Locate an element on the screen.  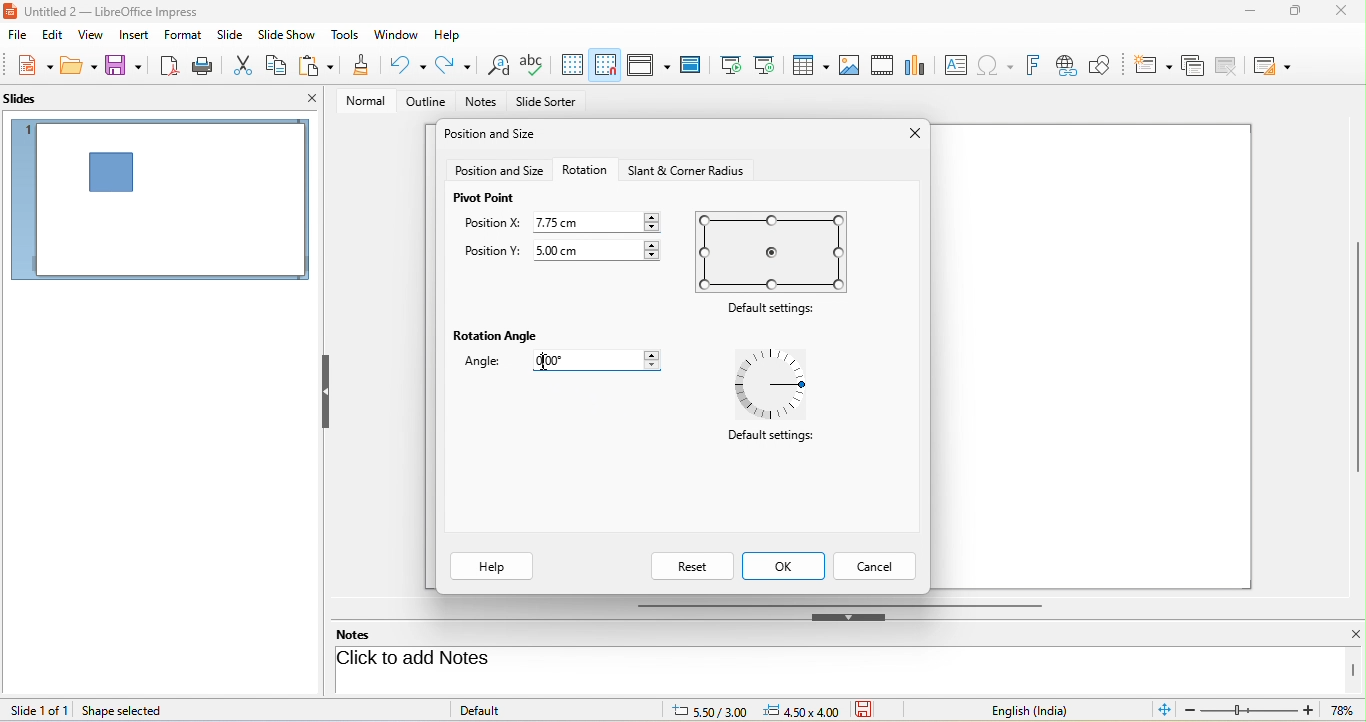
close is located at coordinates (312, 98).